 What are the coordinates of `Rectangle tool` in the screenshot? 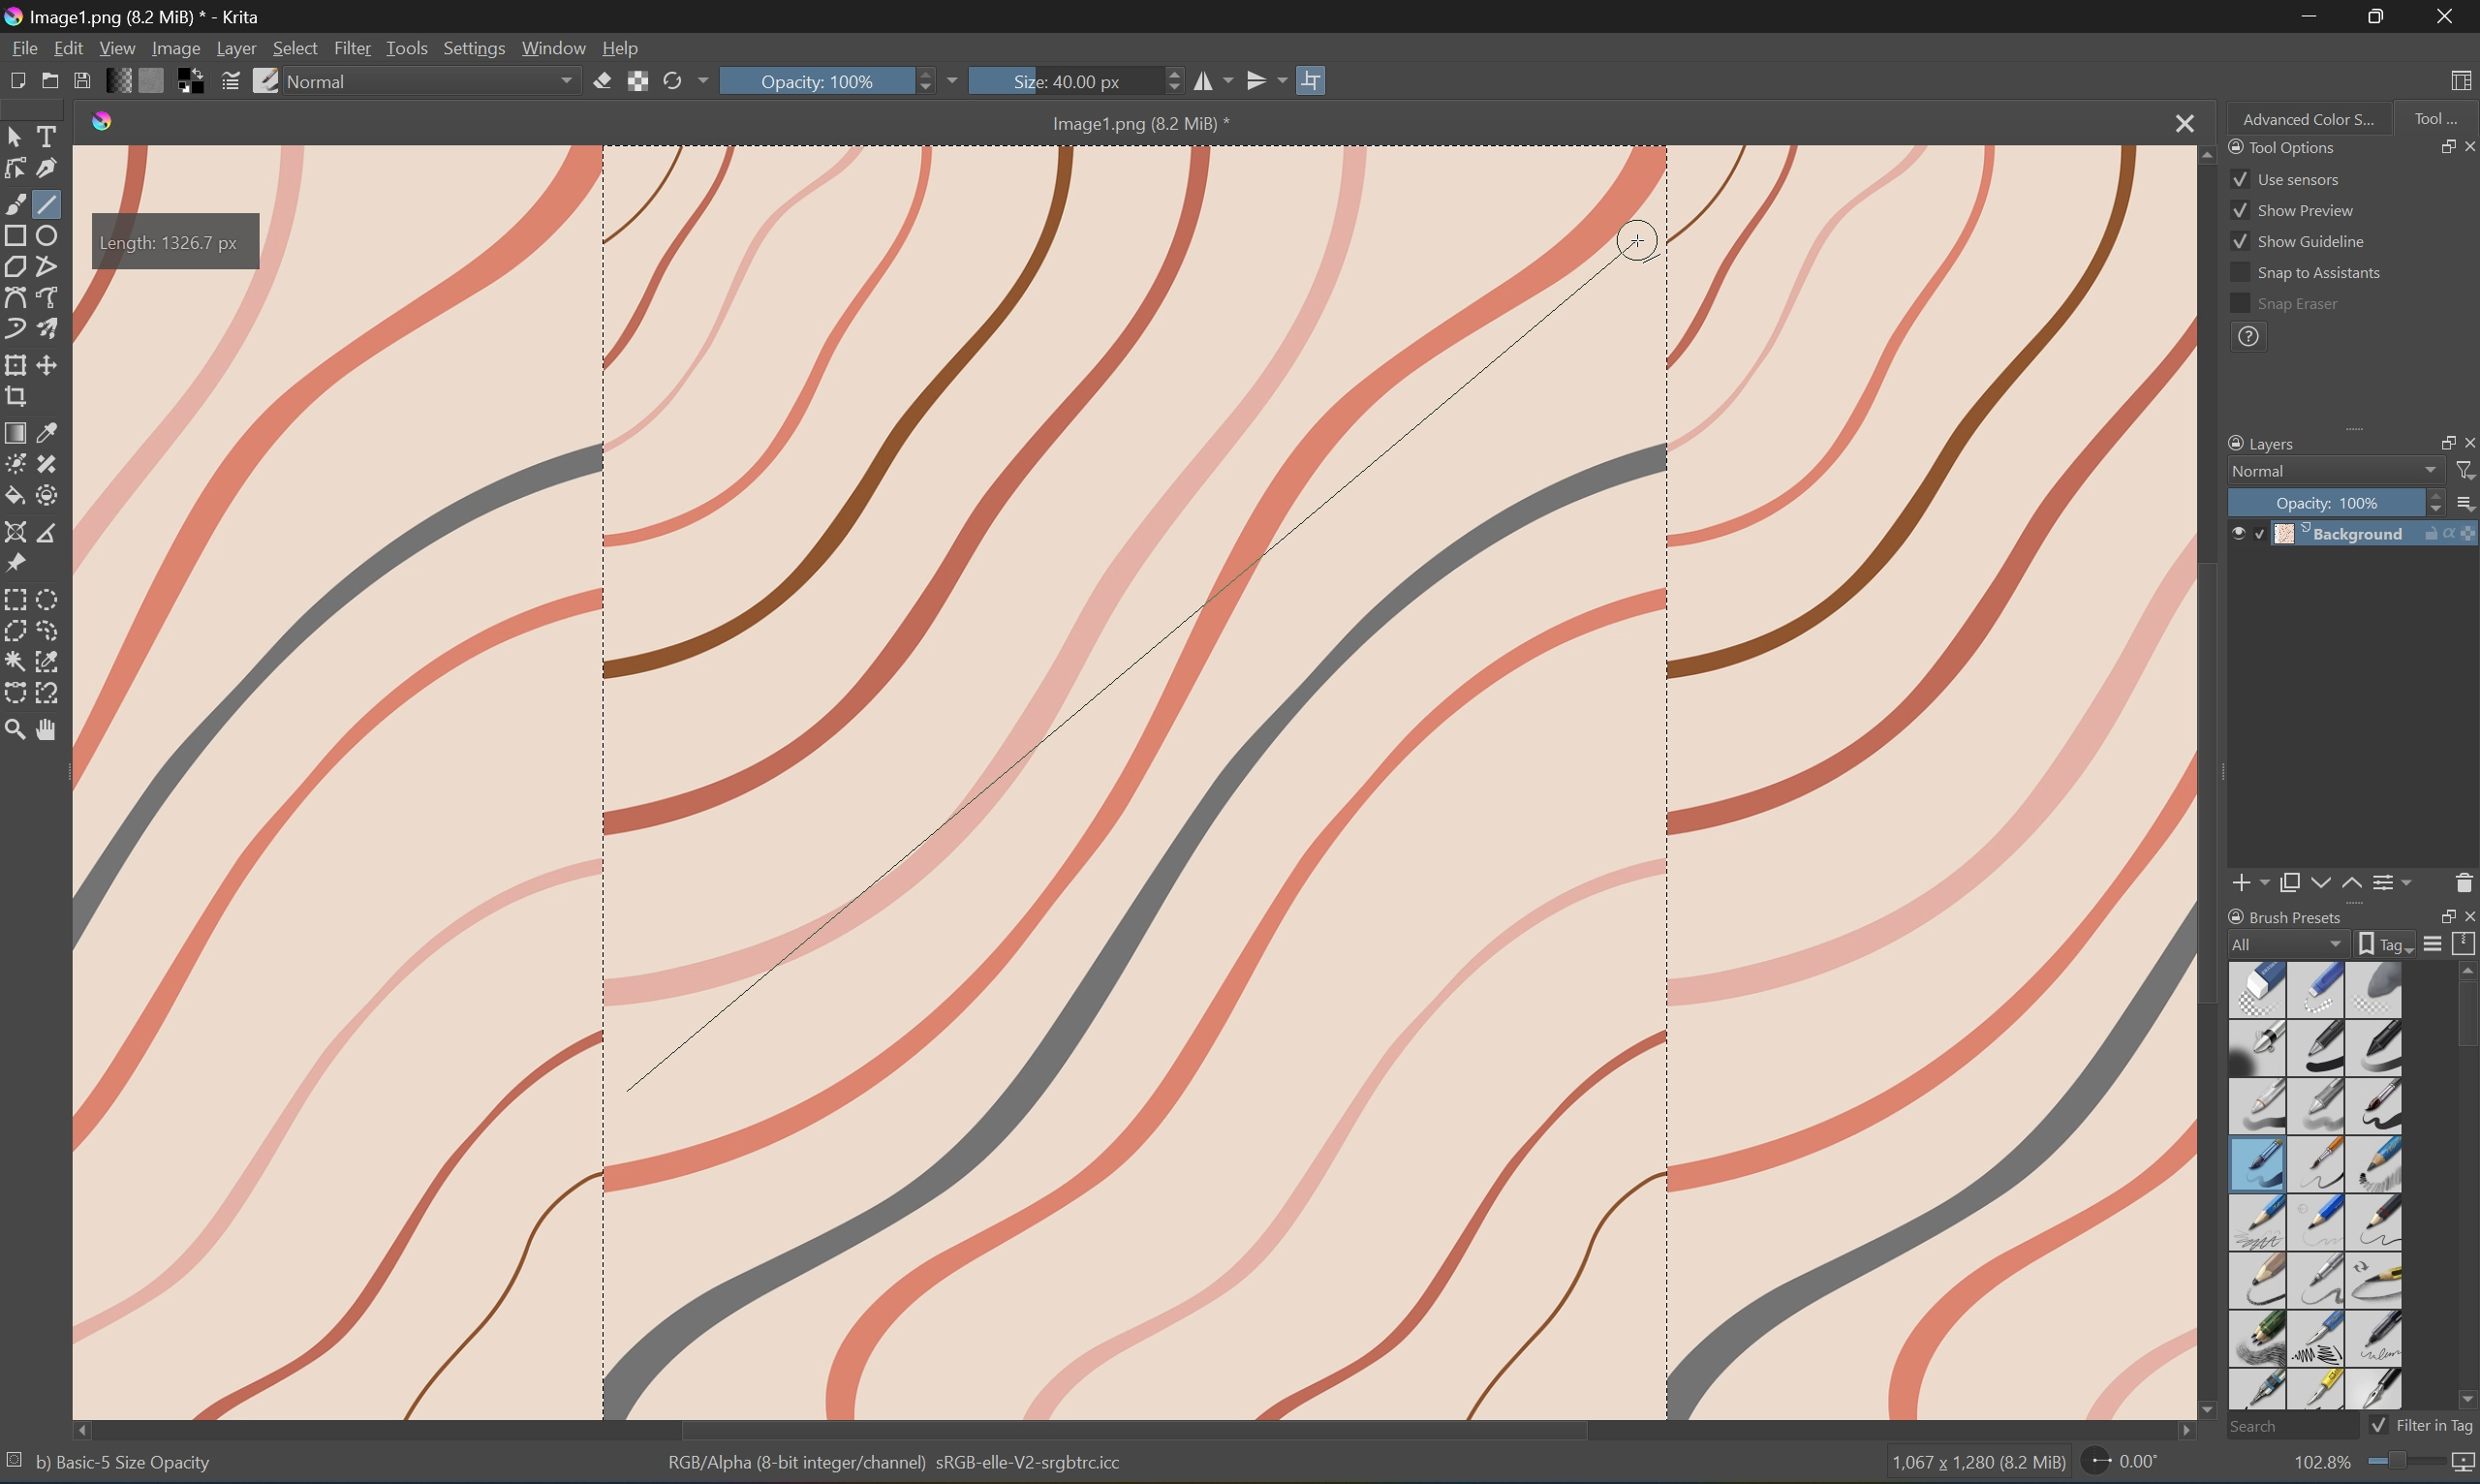 It's located at (16, 235).